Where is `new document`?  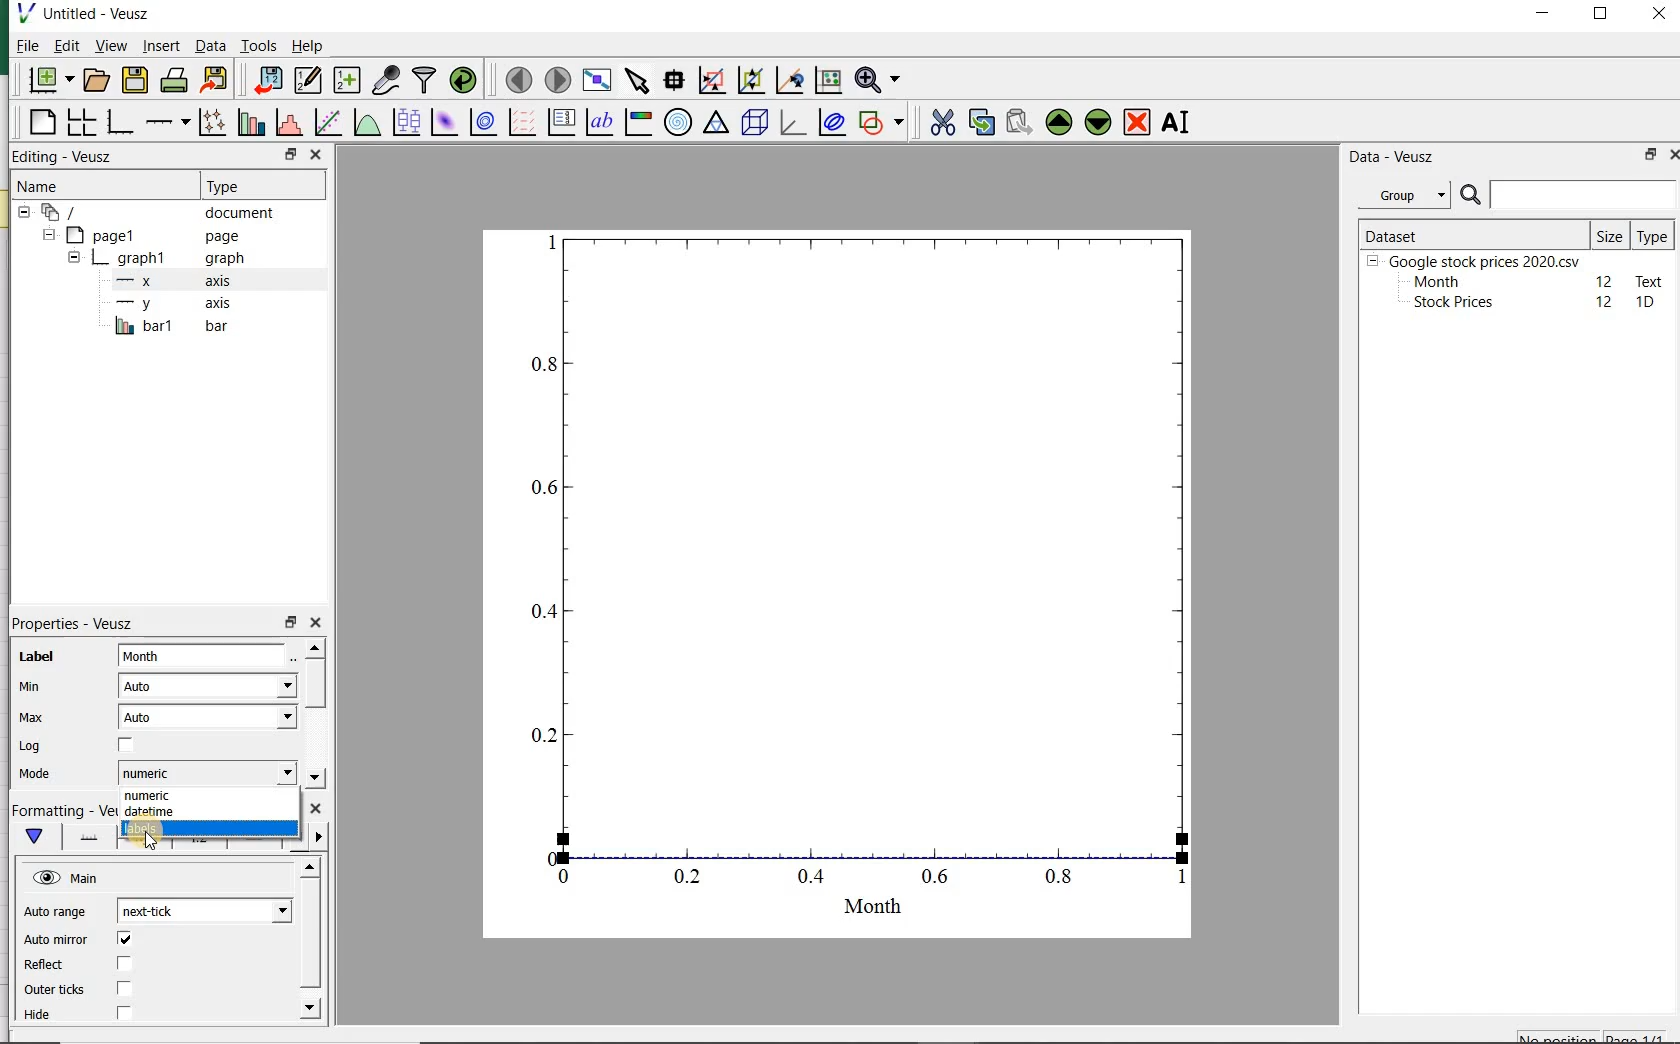
new document is located at coordinates (50, 81).